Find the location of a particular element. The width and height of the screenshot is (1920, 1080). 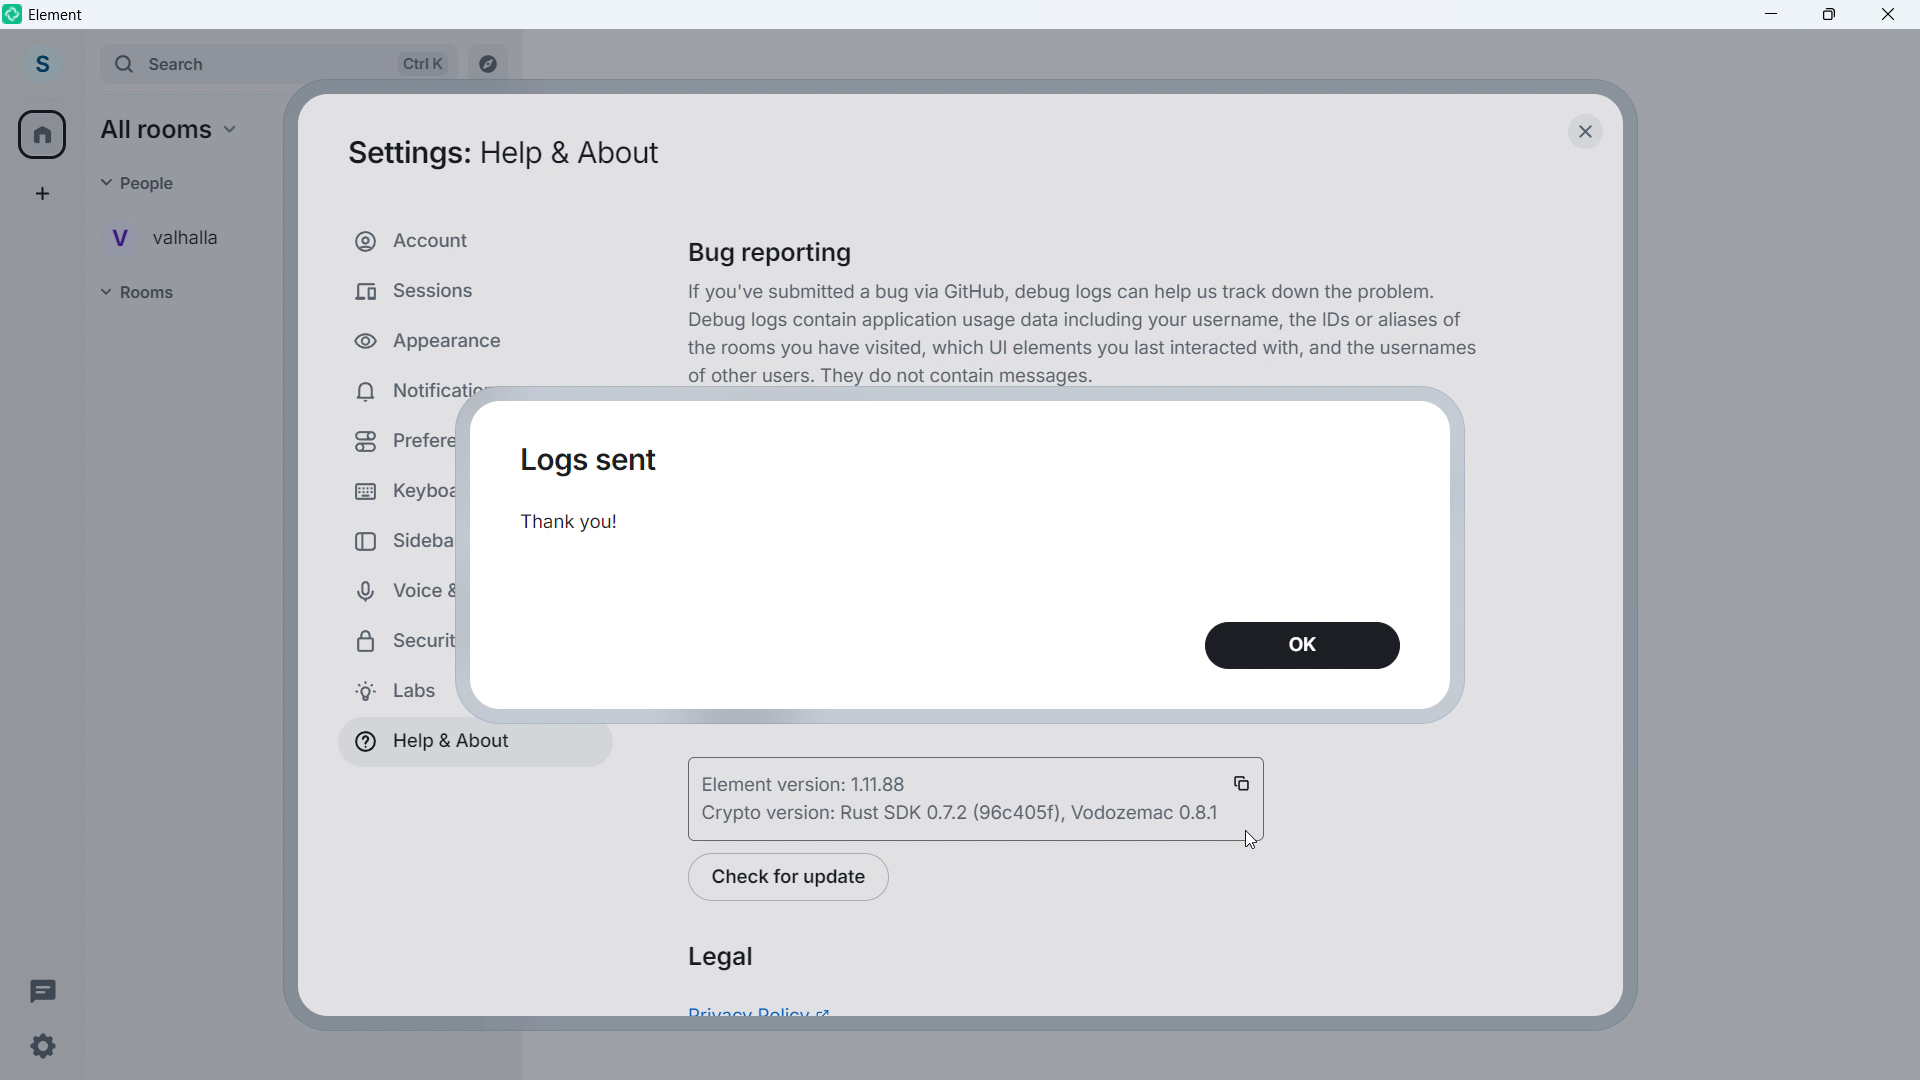

minimise  is located at coordinates (1772, 15).